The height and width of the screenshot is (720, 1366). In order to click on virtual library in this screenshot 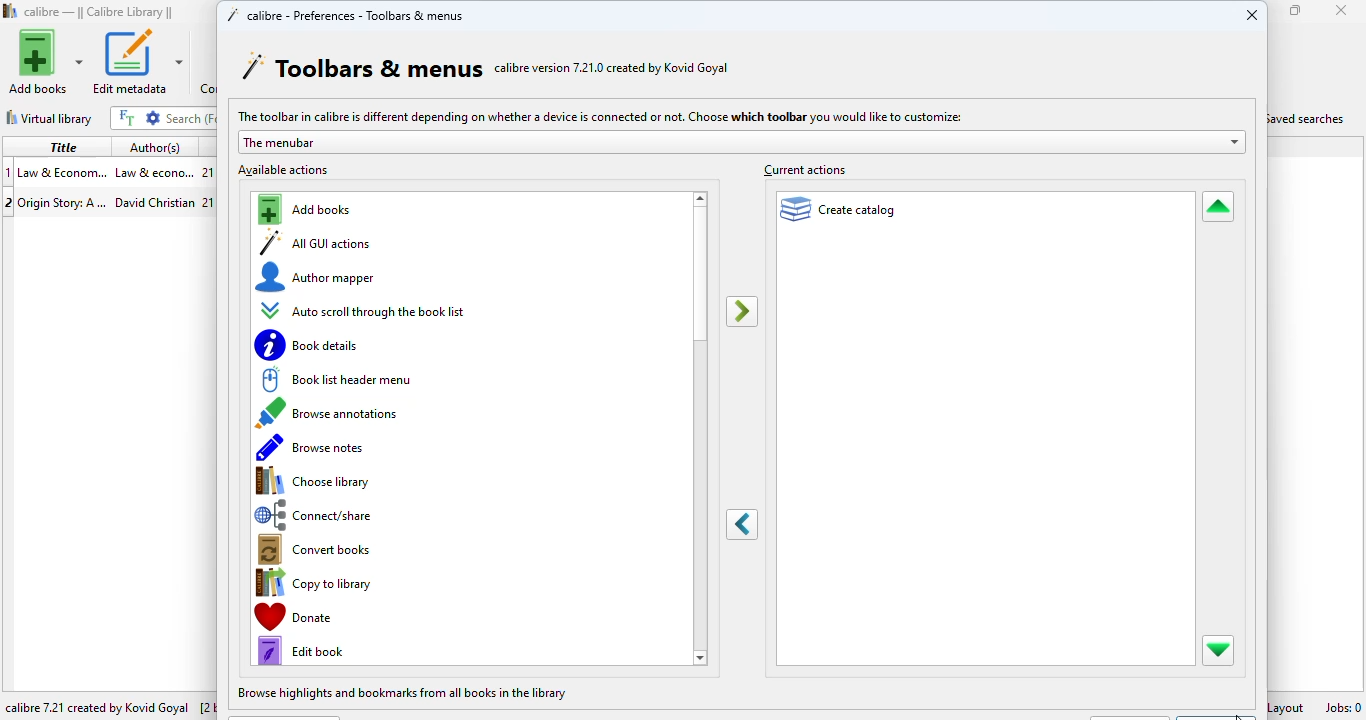, I will do `click(49, 118)`.